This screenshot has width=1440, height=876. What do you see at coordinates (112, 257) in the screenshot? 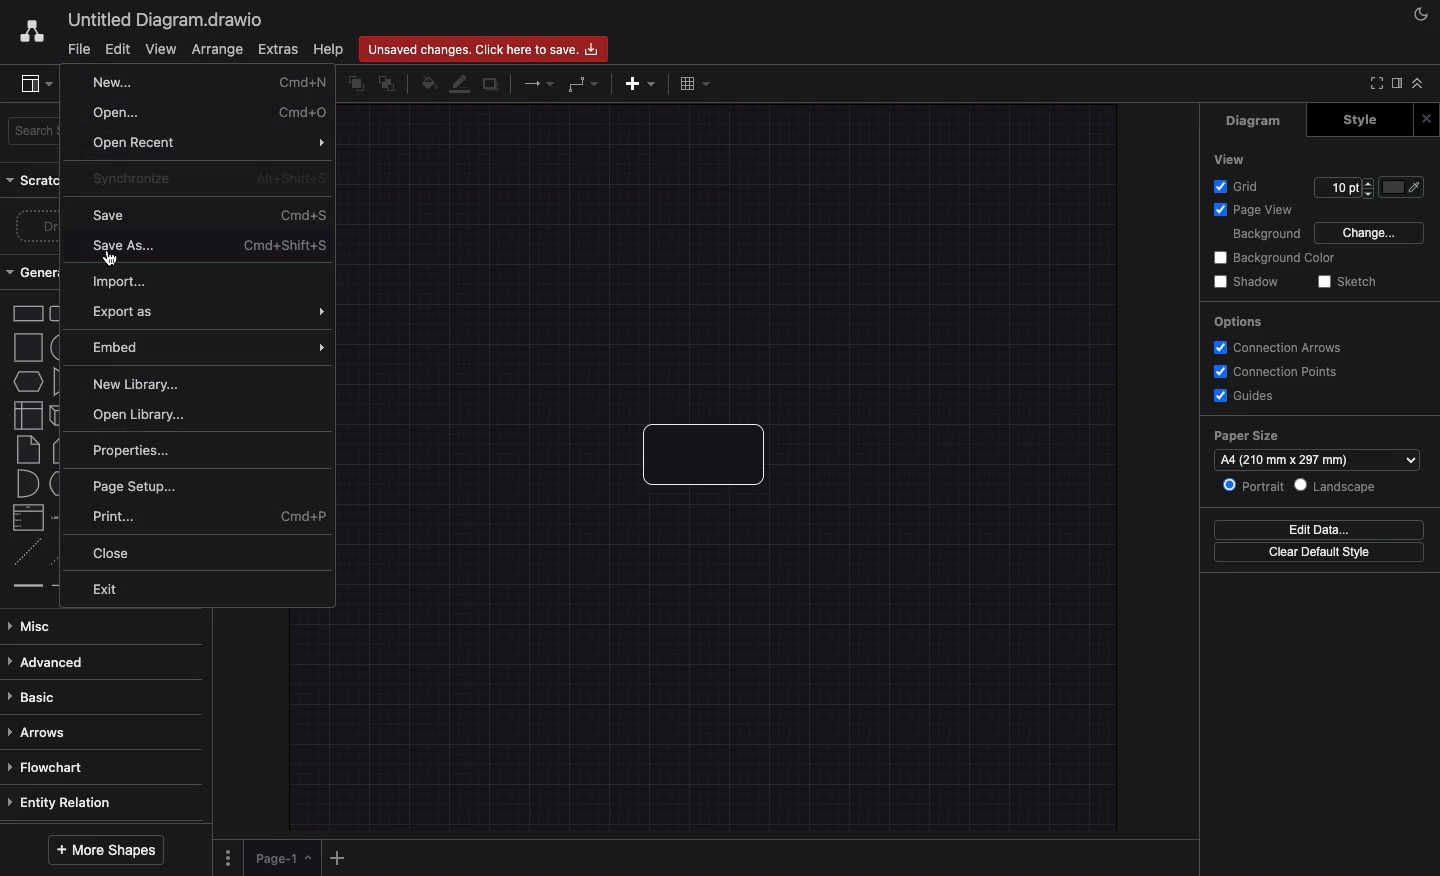
I see `Cursor` at bounding box center [112, 257].